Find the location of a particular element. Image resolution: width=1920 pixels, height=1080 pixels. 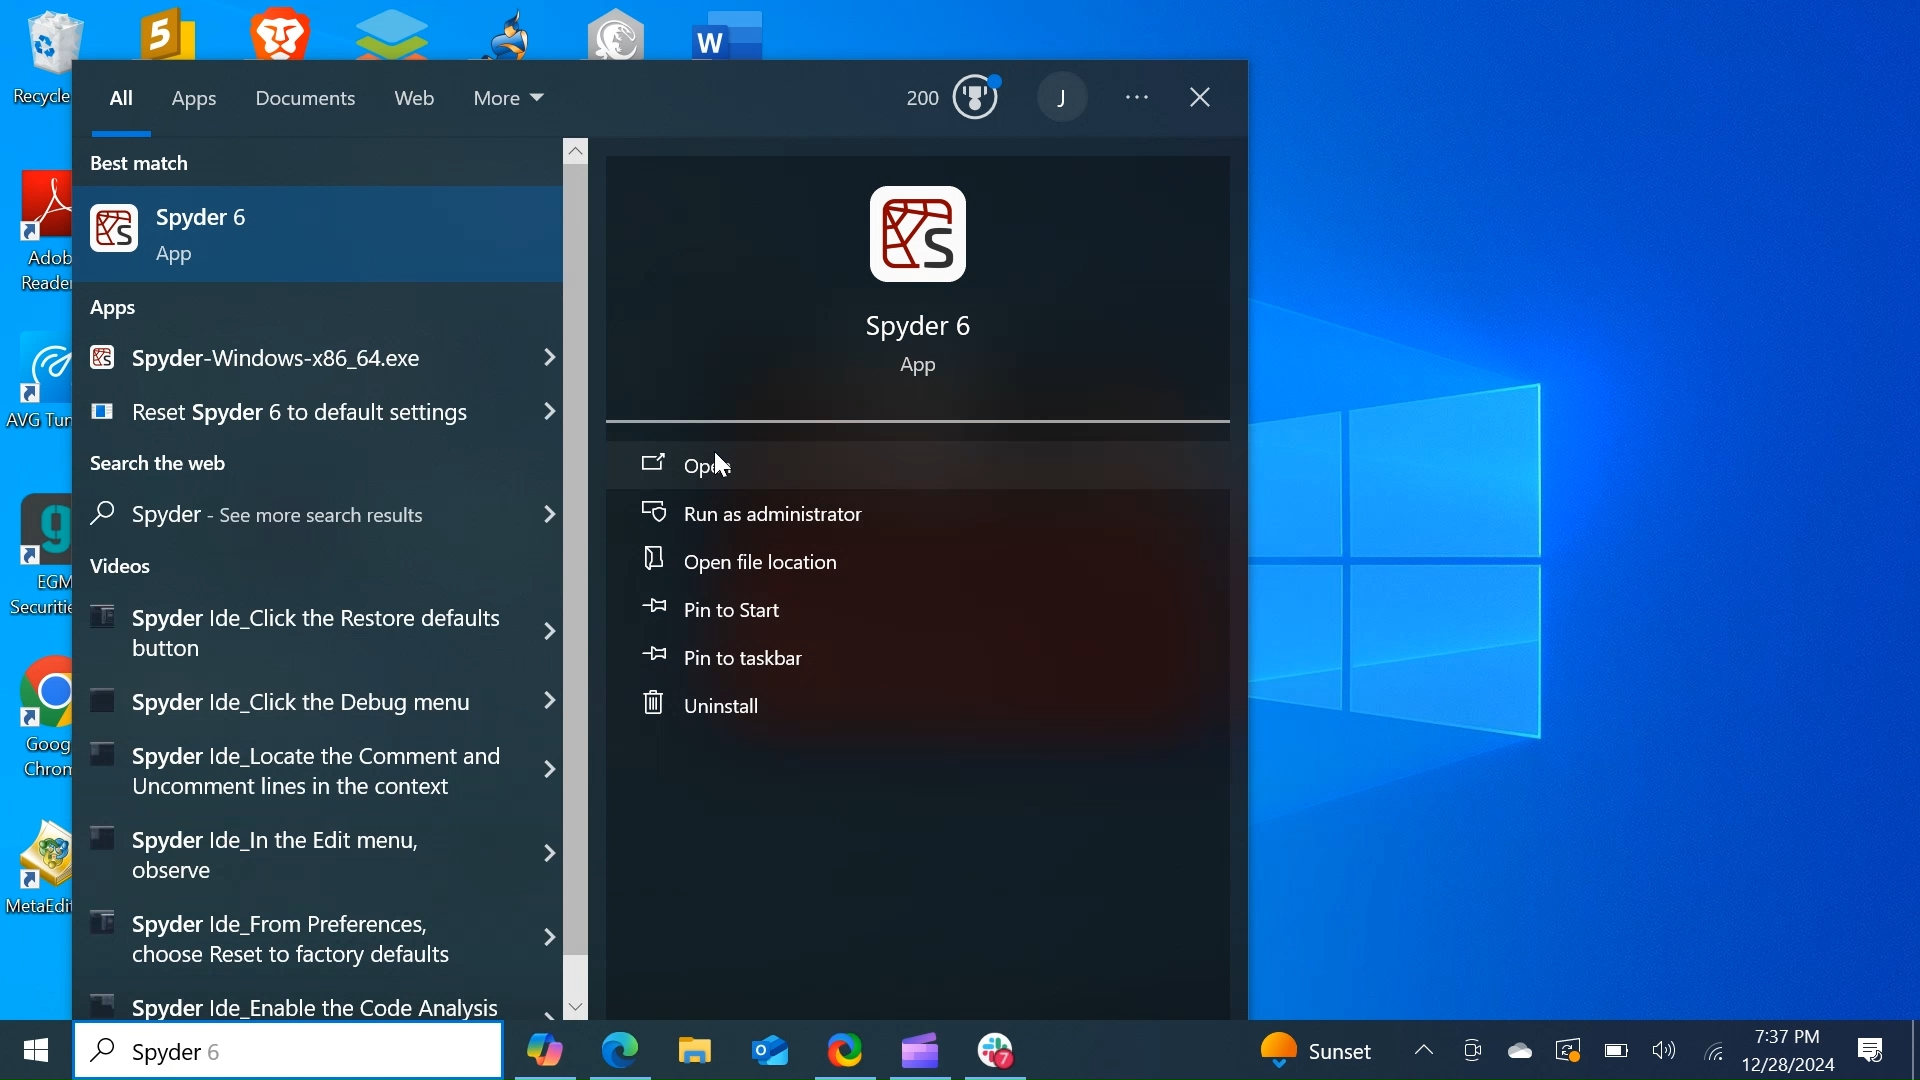

File Explorer is located at coordinates (693, 1050).